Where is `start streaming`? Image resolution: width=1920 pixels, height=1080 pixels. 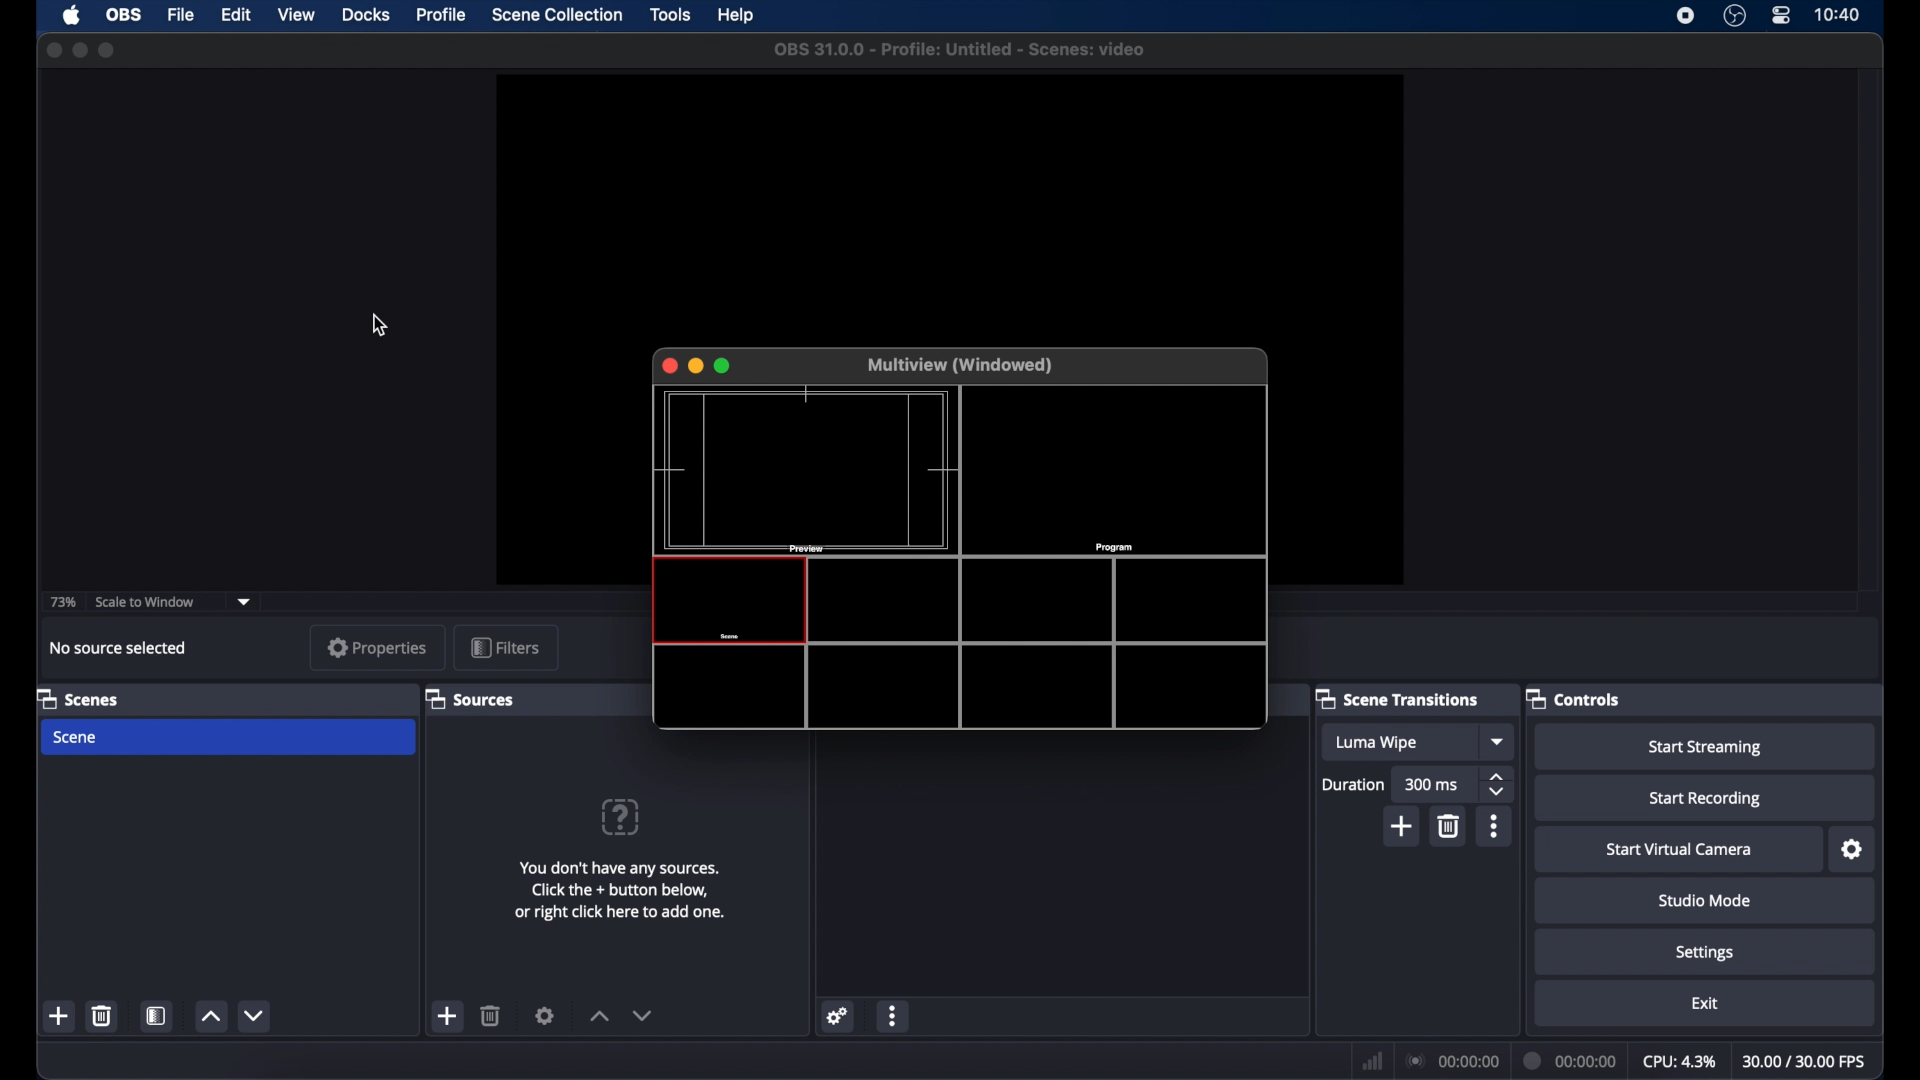
start streaming is located at coordinates (1705, 745).